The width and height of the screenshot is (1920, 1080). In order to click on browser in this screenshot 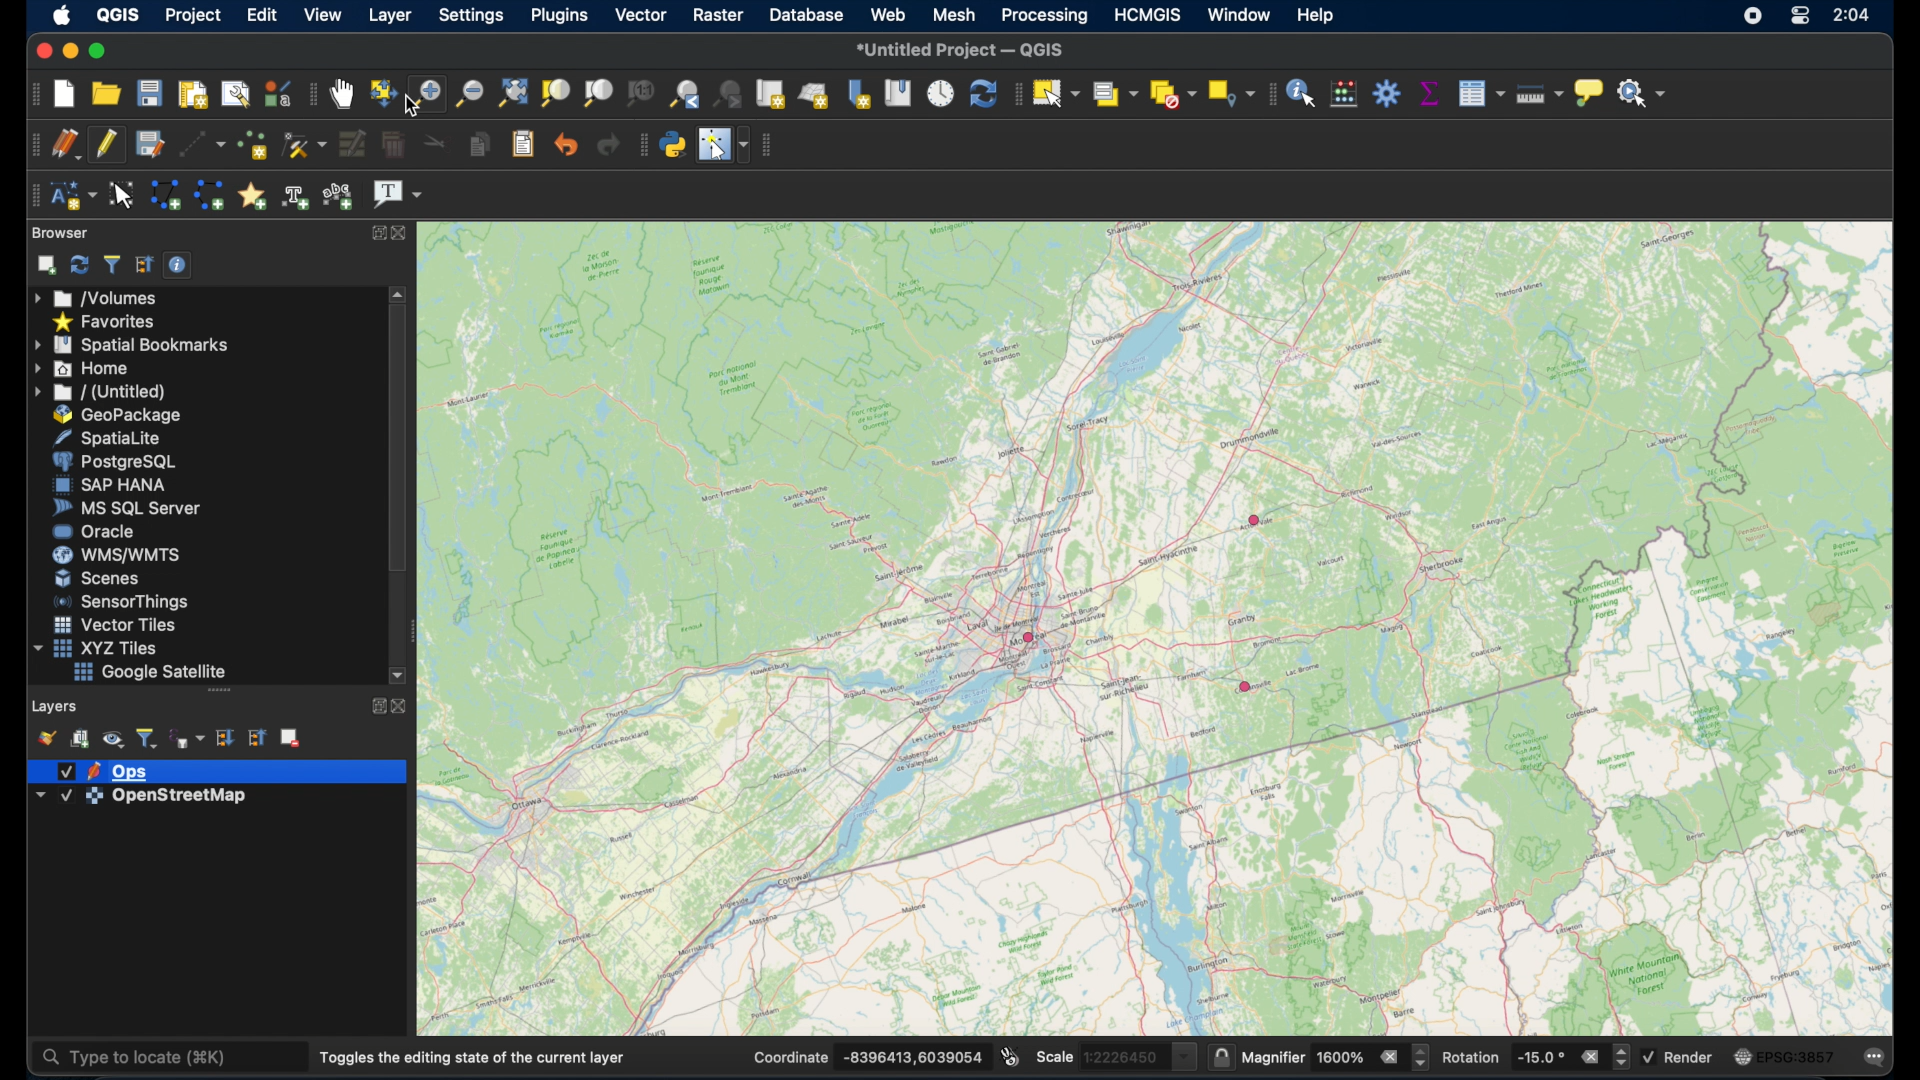, I will do `click(58, 232)`.